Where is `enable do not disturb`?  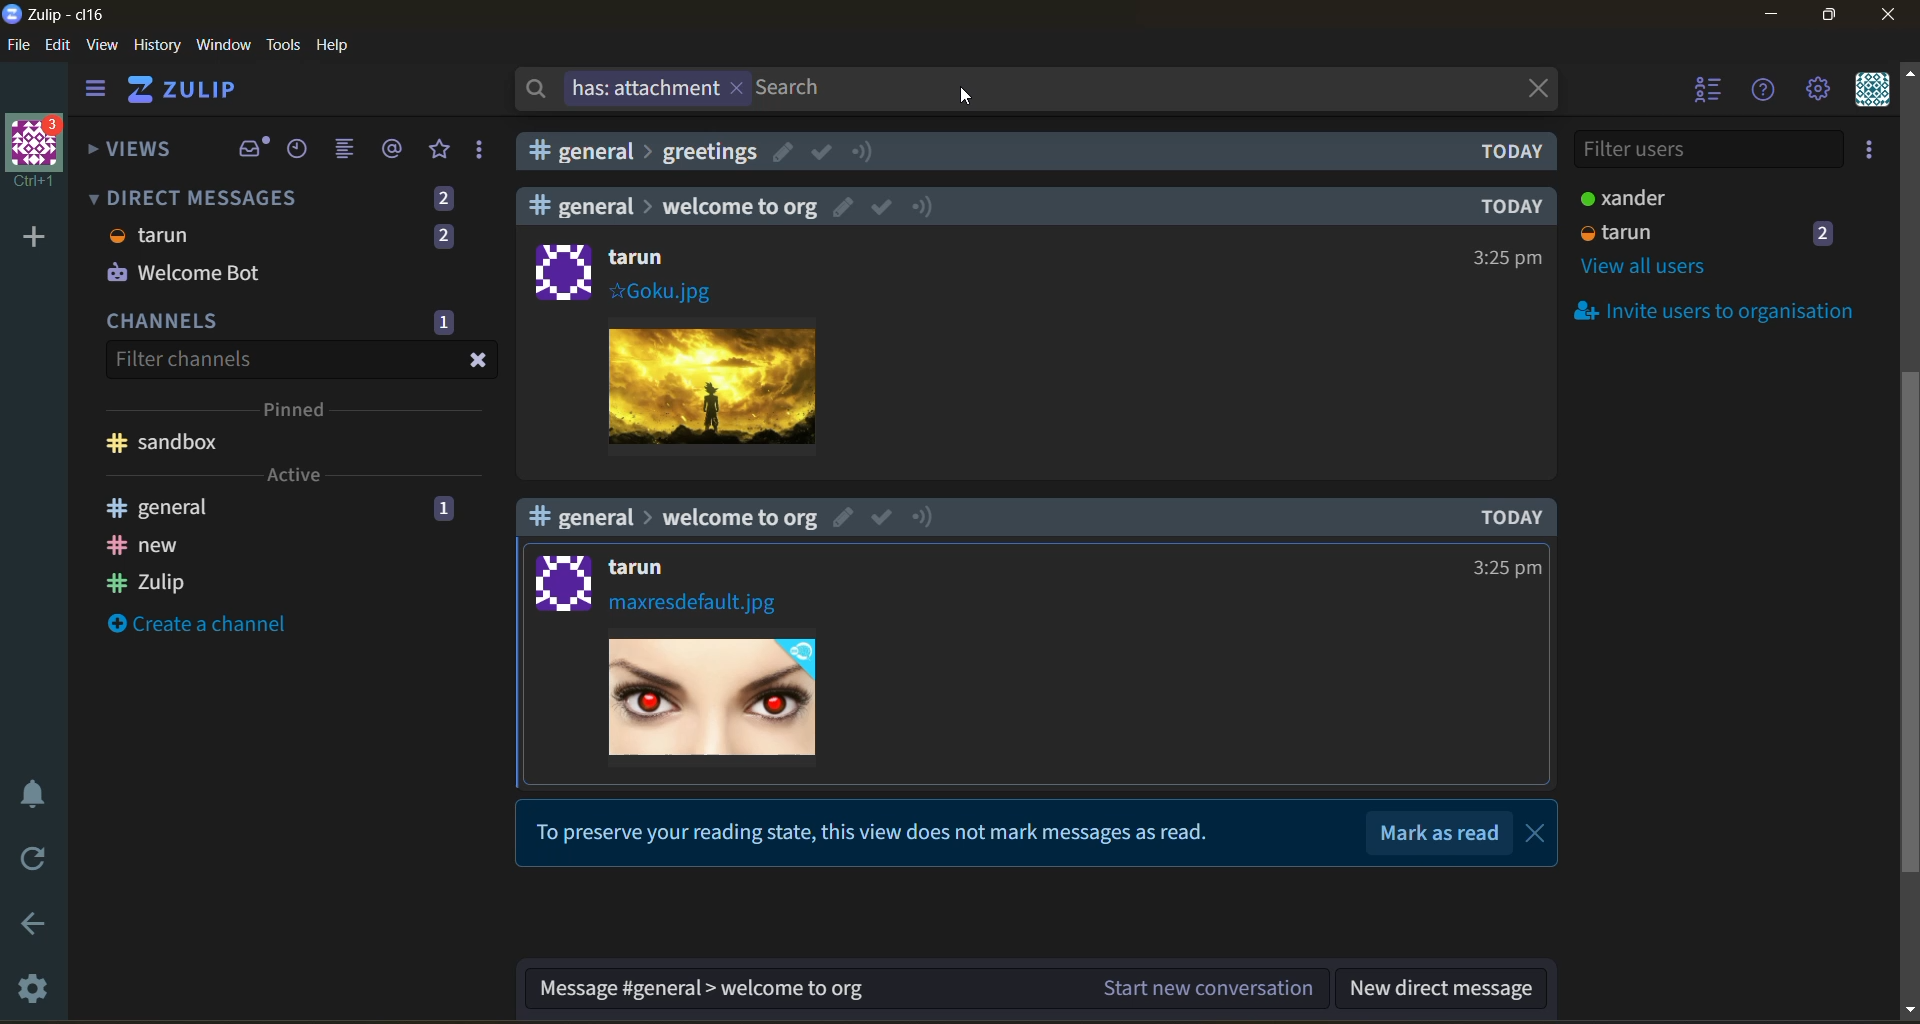
enable do not disturb is located at coordinates (40, 791).